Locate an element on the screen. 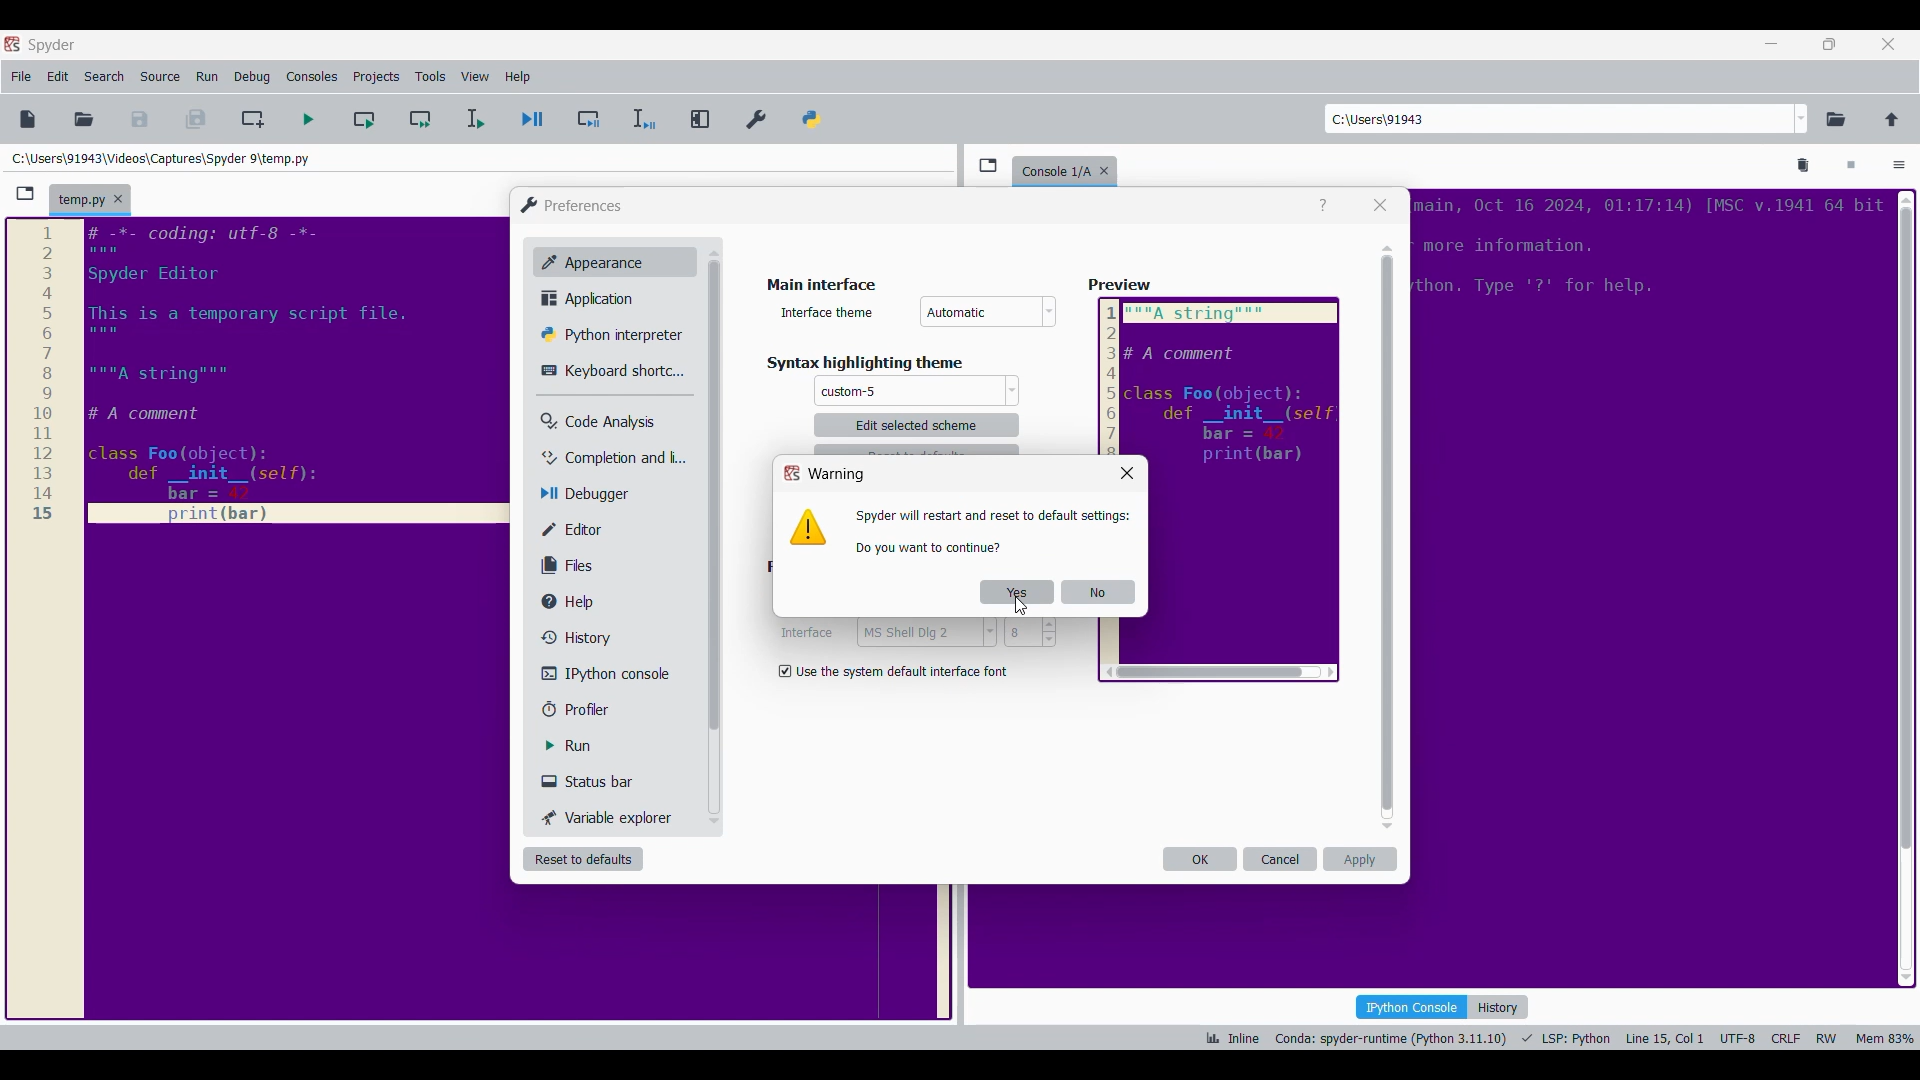  Indicates interface theme options is located at coordinates (826, 313).